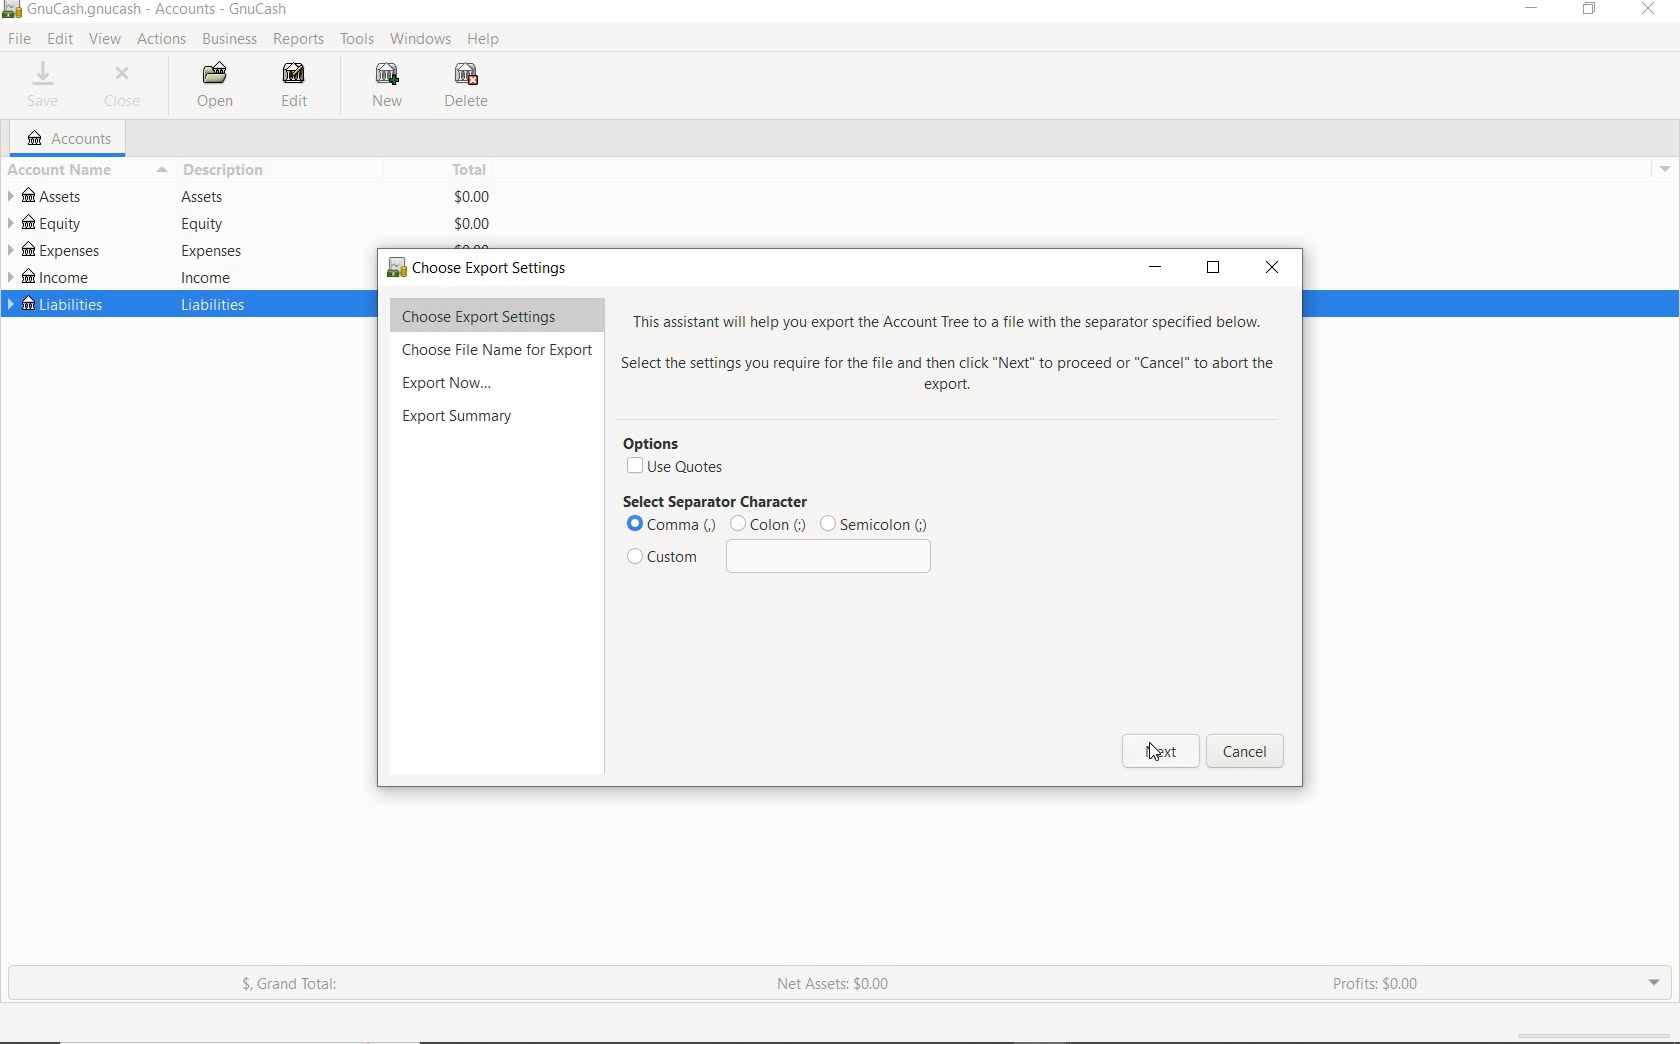 The height and width of the screenshot is (1044, 1680). Describe the element at coordinates (676, 455) in the screenshot. I see `options` at that location.